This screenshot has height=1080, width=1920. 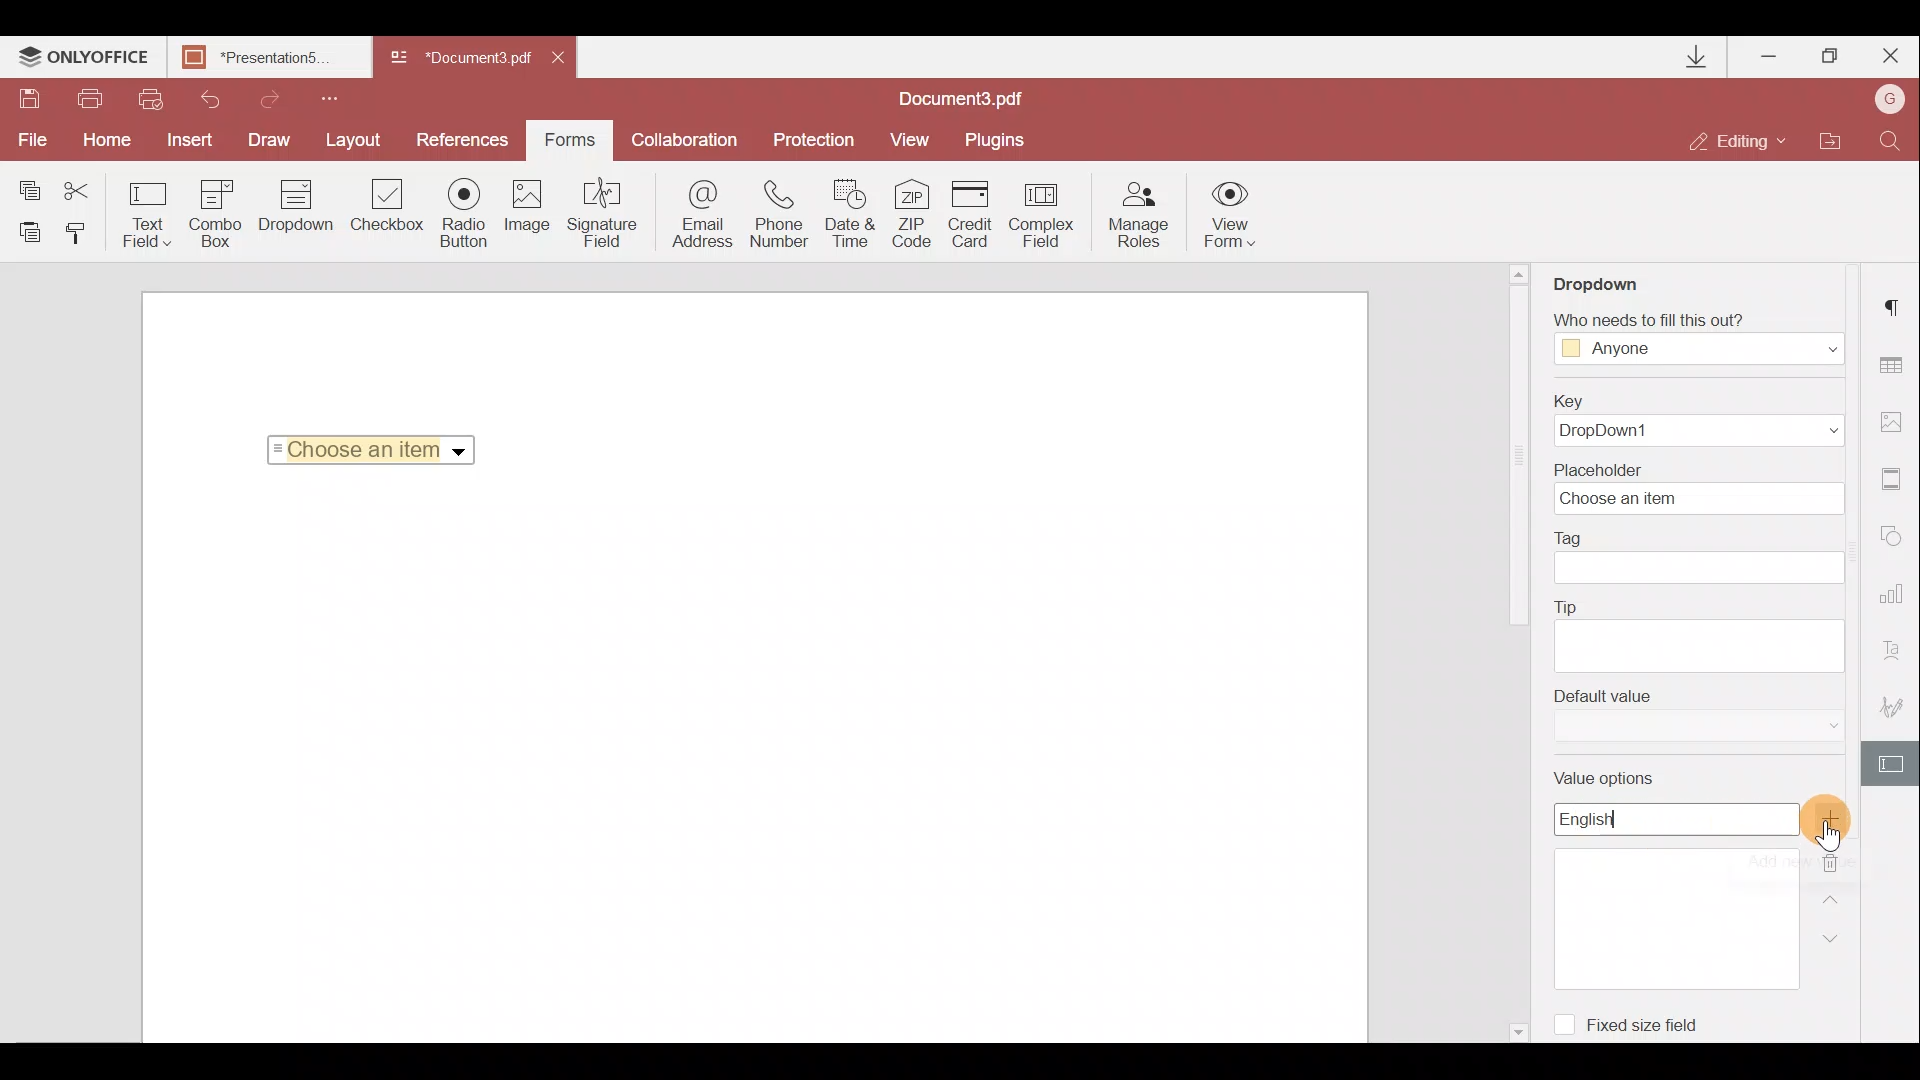 What do you see at coordinates (82, 232) in the screenshot?
I see `Copy style` at bounding box center [82, 232].